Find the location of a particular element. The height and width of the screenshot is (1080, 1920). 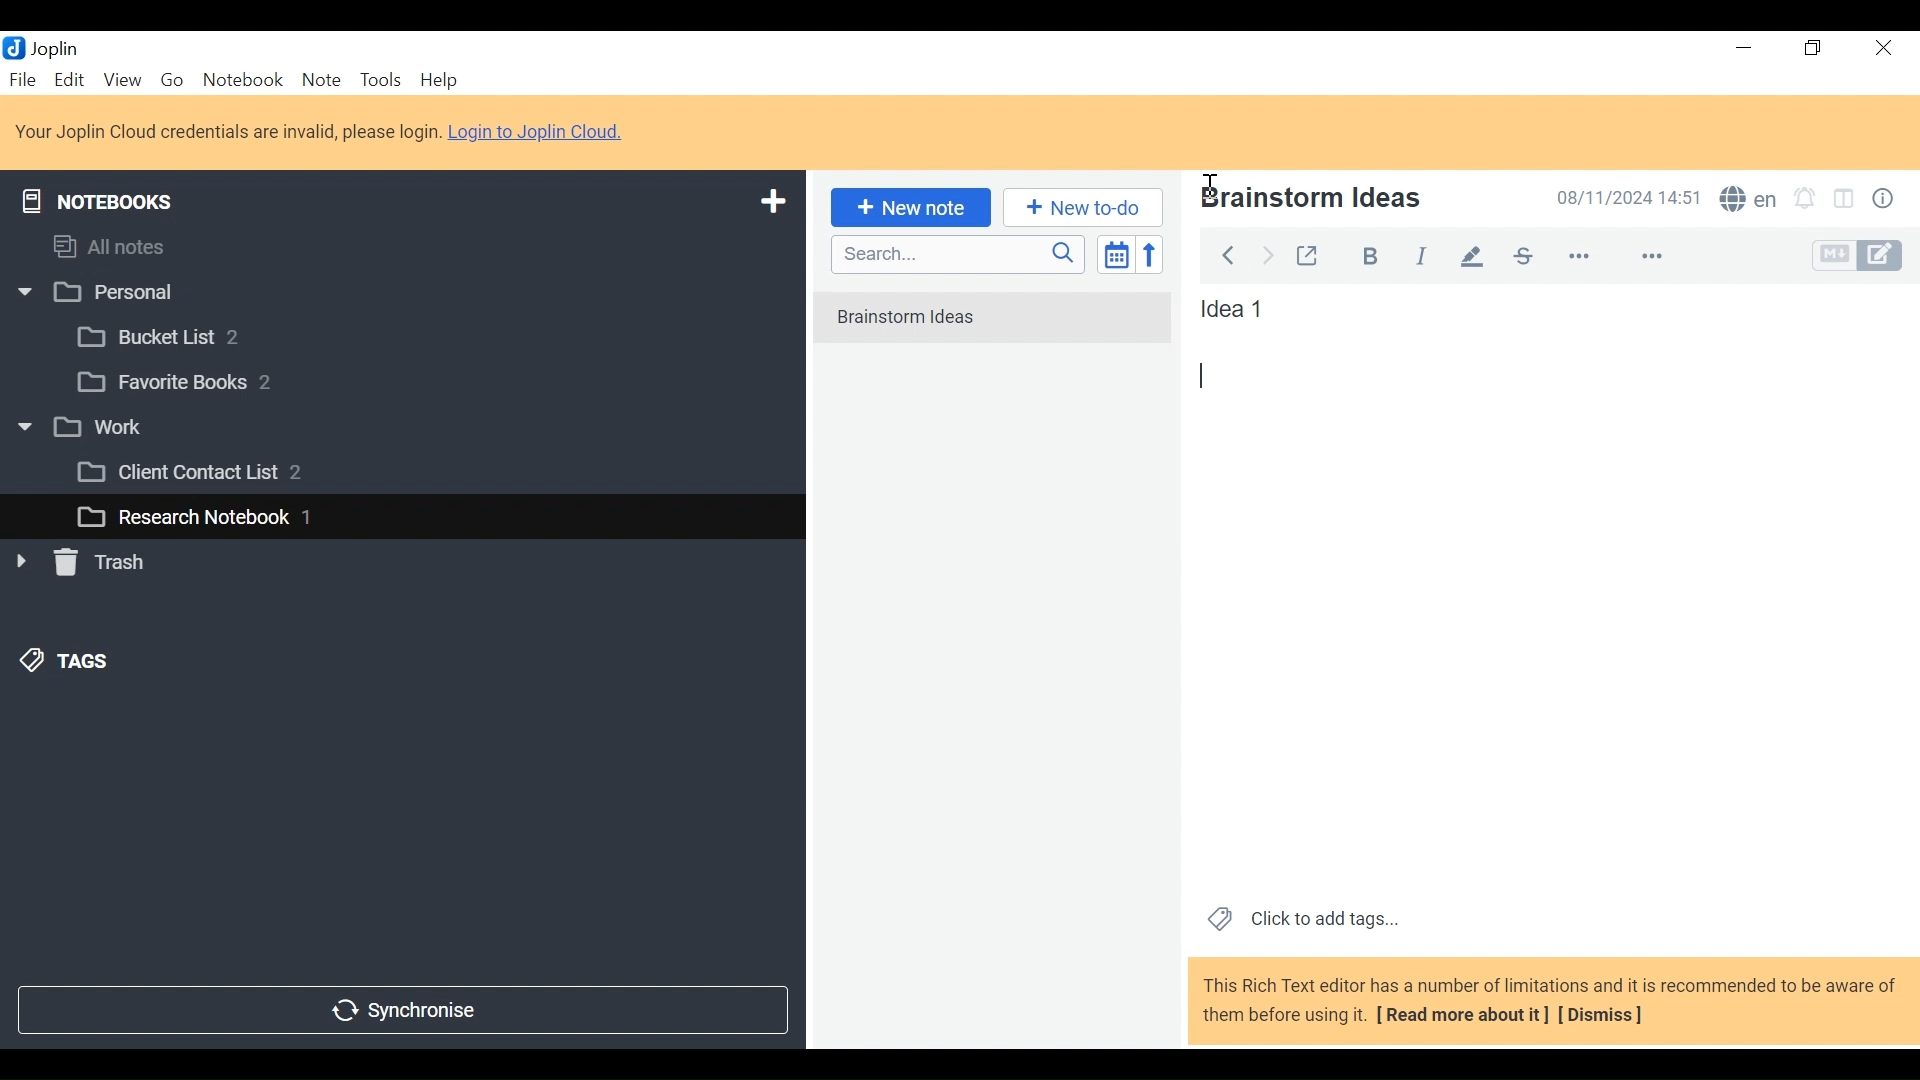

Note properties is located at coordinates (1887, 201).